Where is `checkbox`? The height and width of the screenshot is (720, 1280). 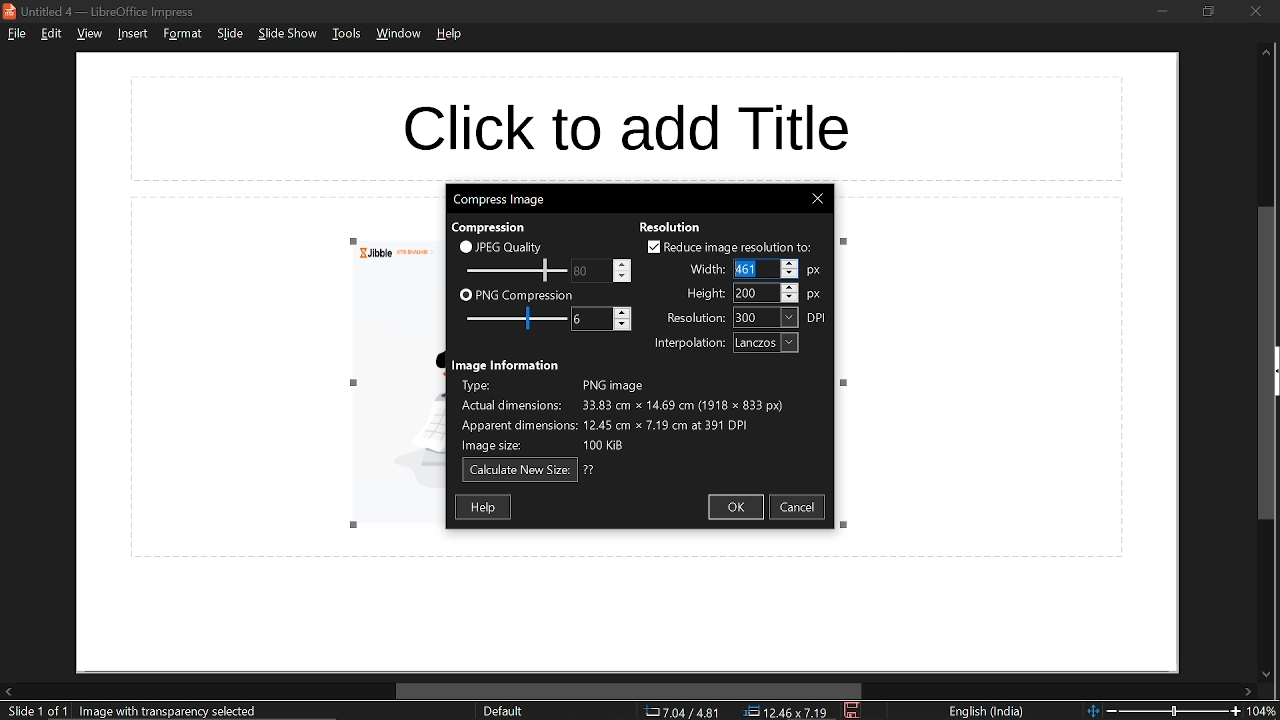 checkbox is located at coordinates (651, 246).